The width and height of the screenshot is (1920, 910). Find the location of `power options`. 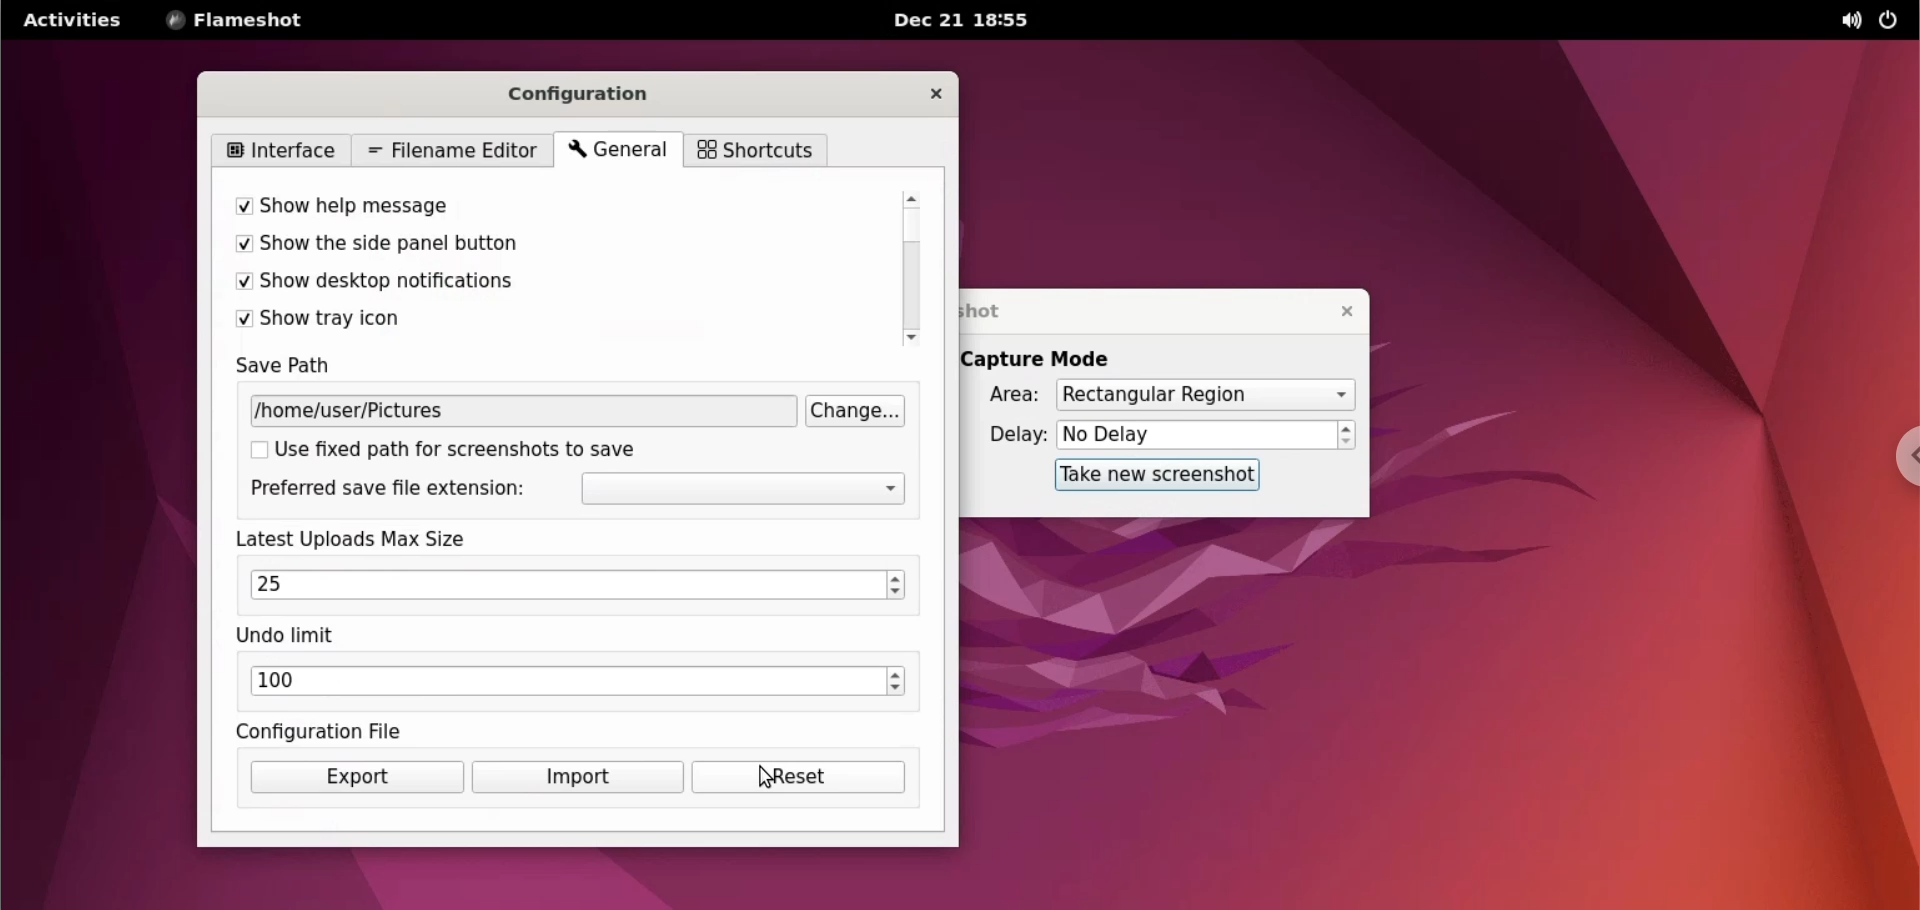

power options is located at coordinates (1889, 21).